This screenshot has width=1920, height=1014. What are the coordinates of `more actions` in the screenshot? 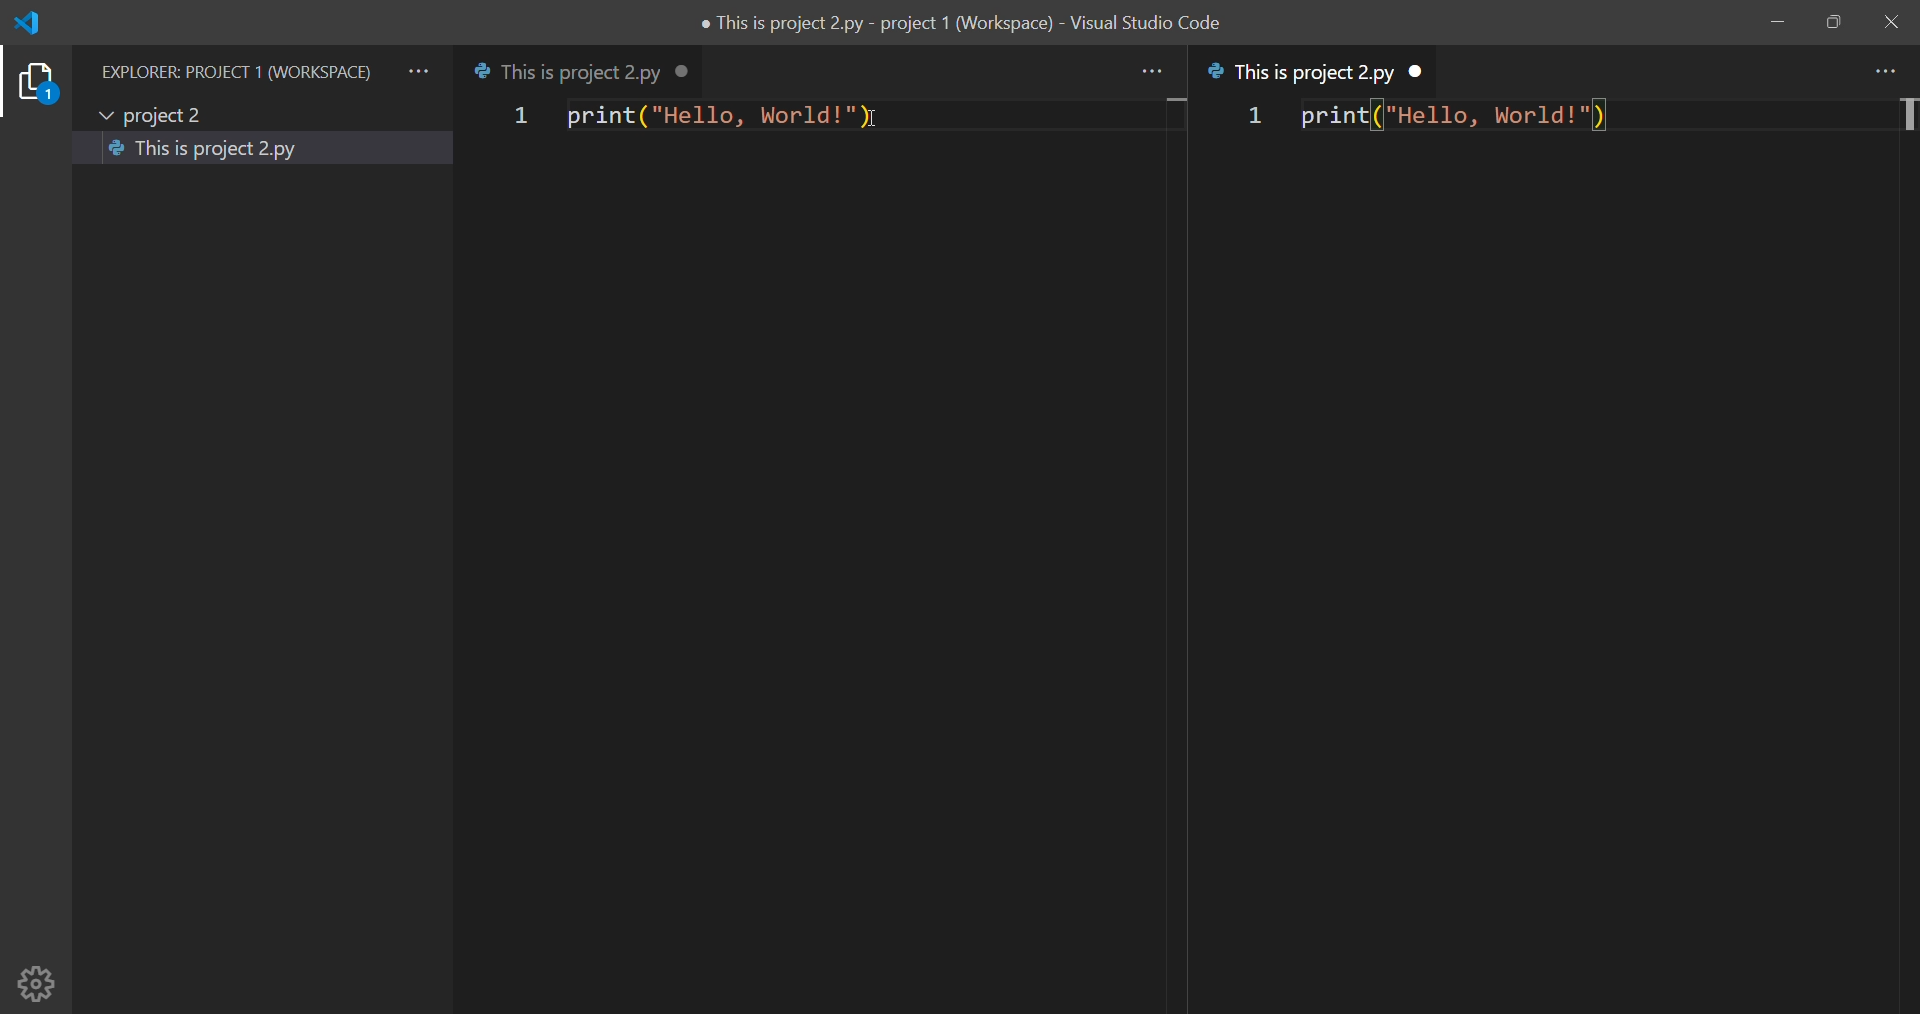 It's located at (1884, 73).